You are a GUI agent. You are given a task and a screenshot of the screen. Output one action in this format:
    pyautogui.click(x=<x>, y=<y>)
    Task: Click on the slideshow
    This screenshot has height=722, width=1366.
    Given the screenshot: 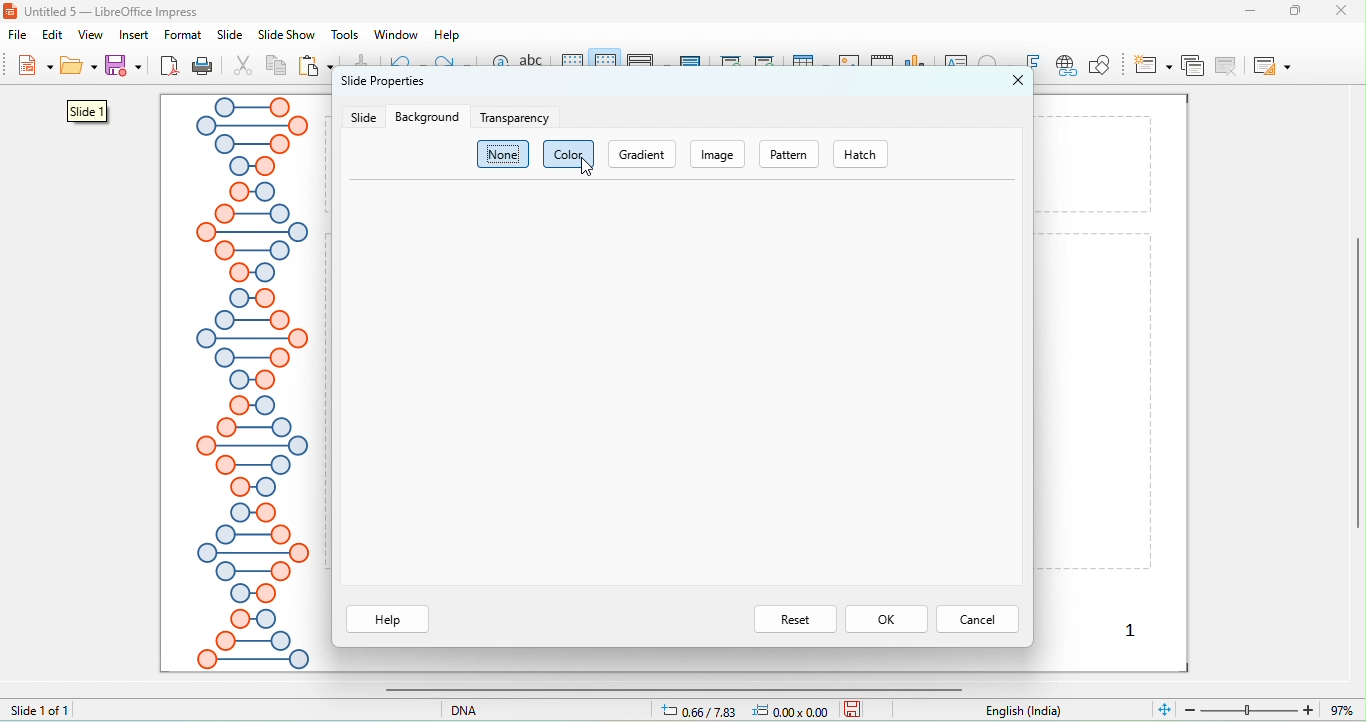 What is the action you would take?
    pyautogui.click(x=285, y=36)
    